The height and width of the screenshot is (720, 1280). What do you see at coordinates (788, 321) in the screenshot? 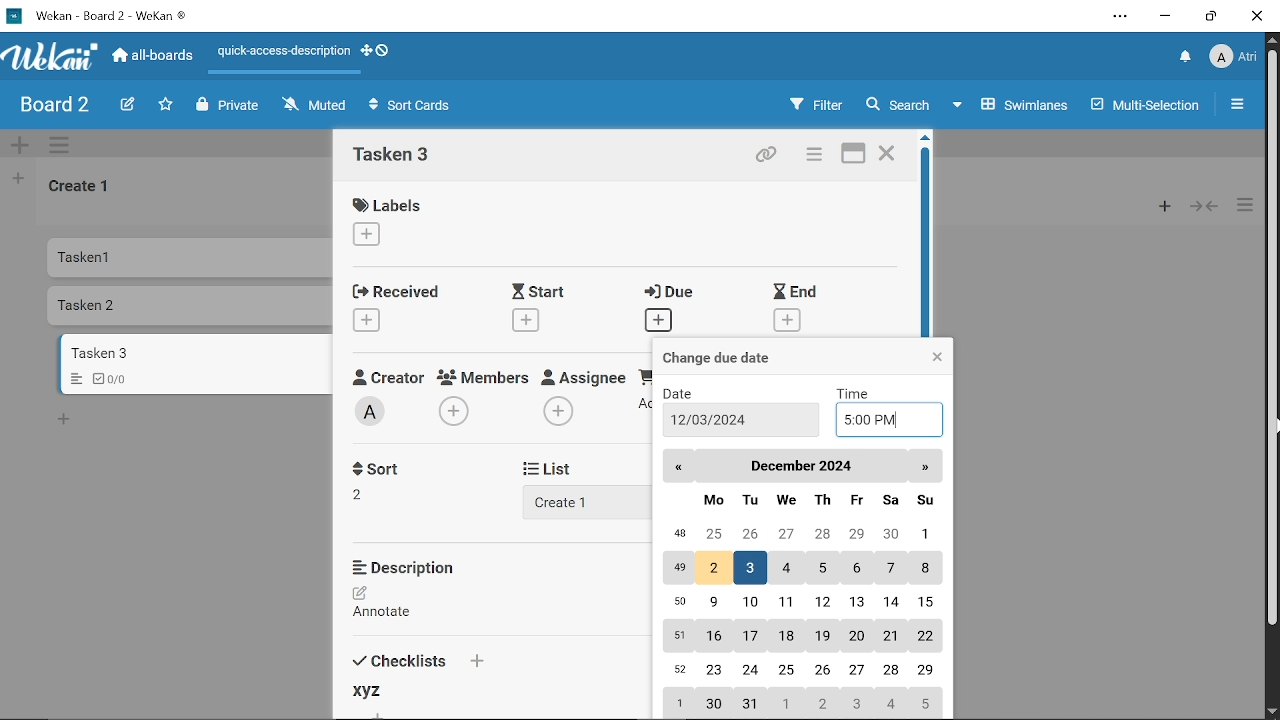
I see `Add end date` at bounding box center [788, 321].